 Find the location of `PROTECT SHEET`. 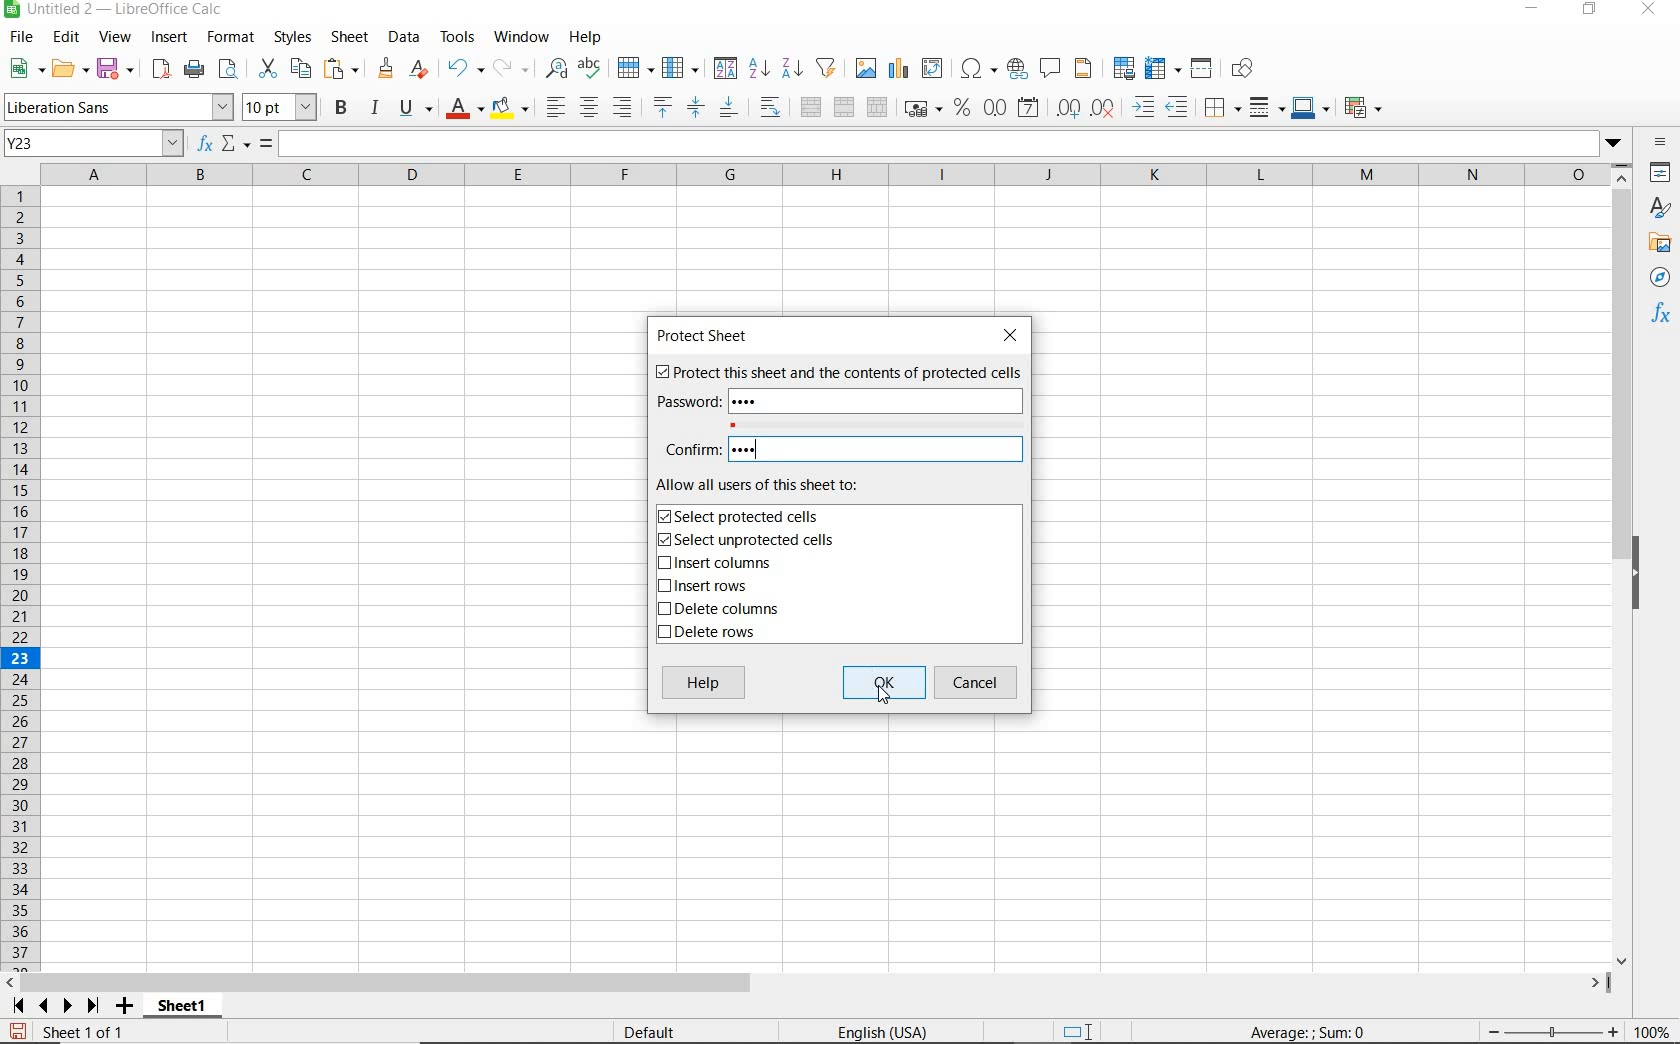

PROTECT SHEET is located at coordinates (707, 336).